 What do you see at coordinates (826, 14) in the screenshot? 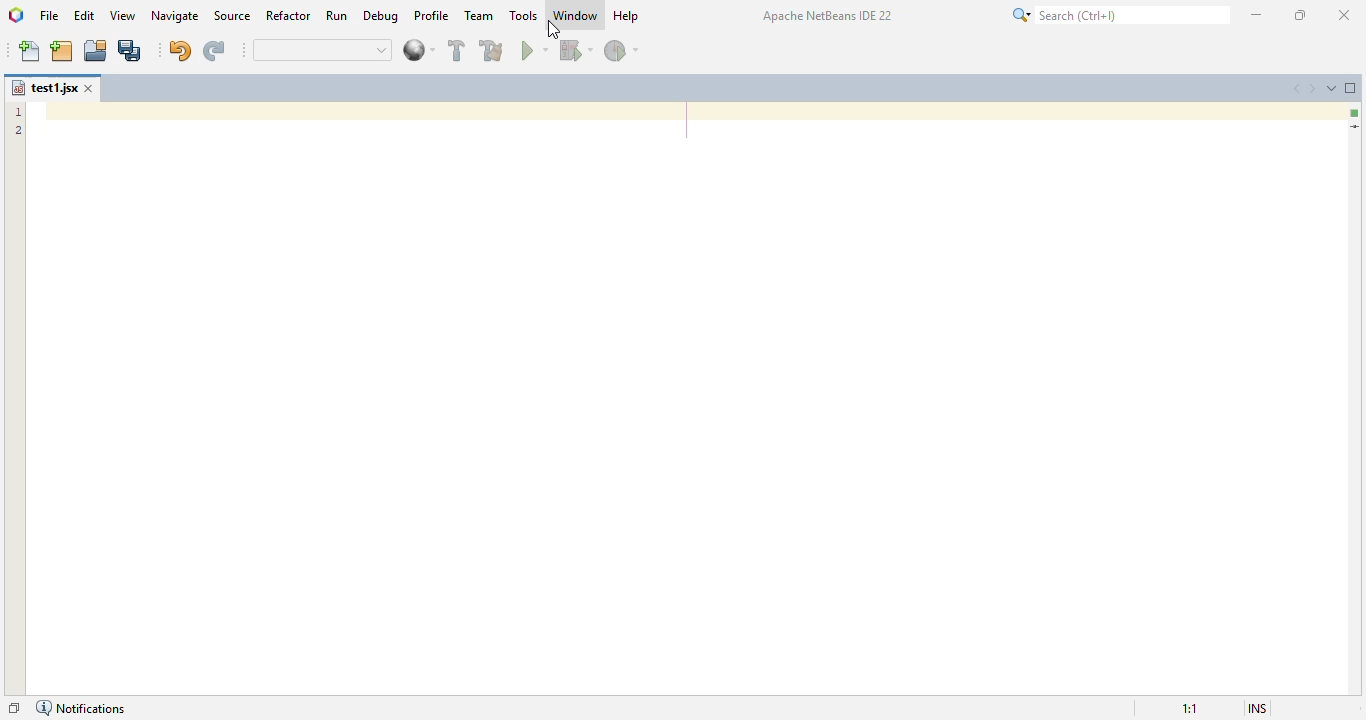
I see `Apache NetBeans IDE 22` at bounding box center [826, 14].